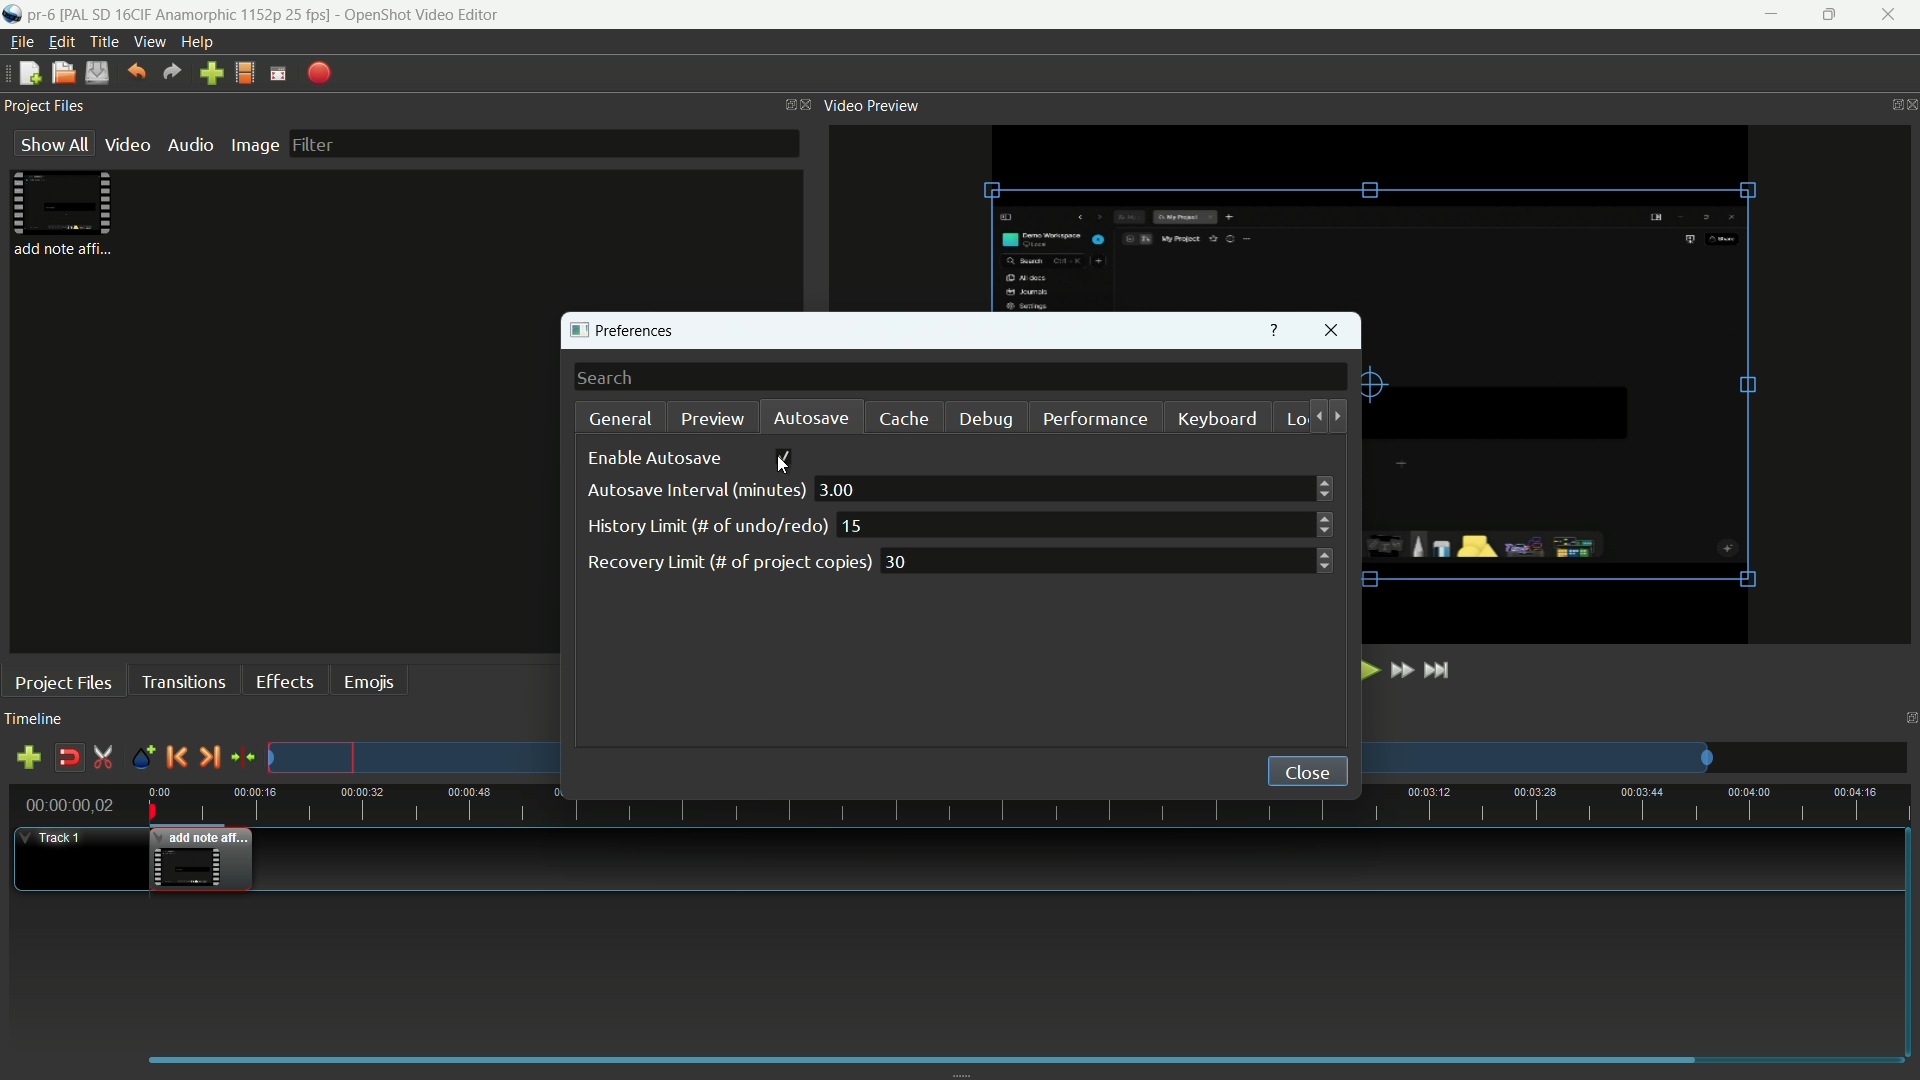 The width and height of the screenshot is (1920, 1080). What do you see at coordinates (201, 860) in the screenshot?
I see `video in timeline` at bounding box center [201, 860].